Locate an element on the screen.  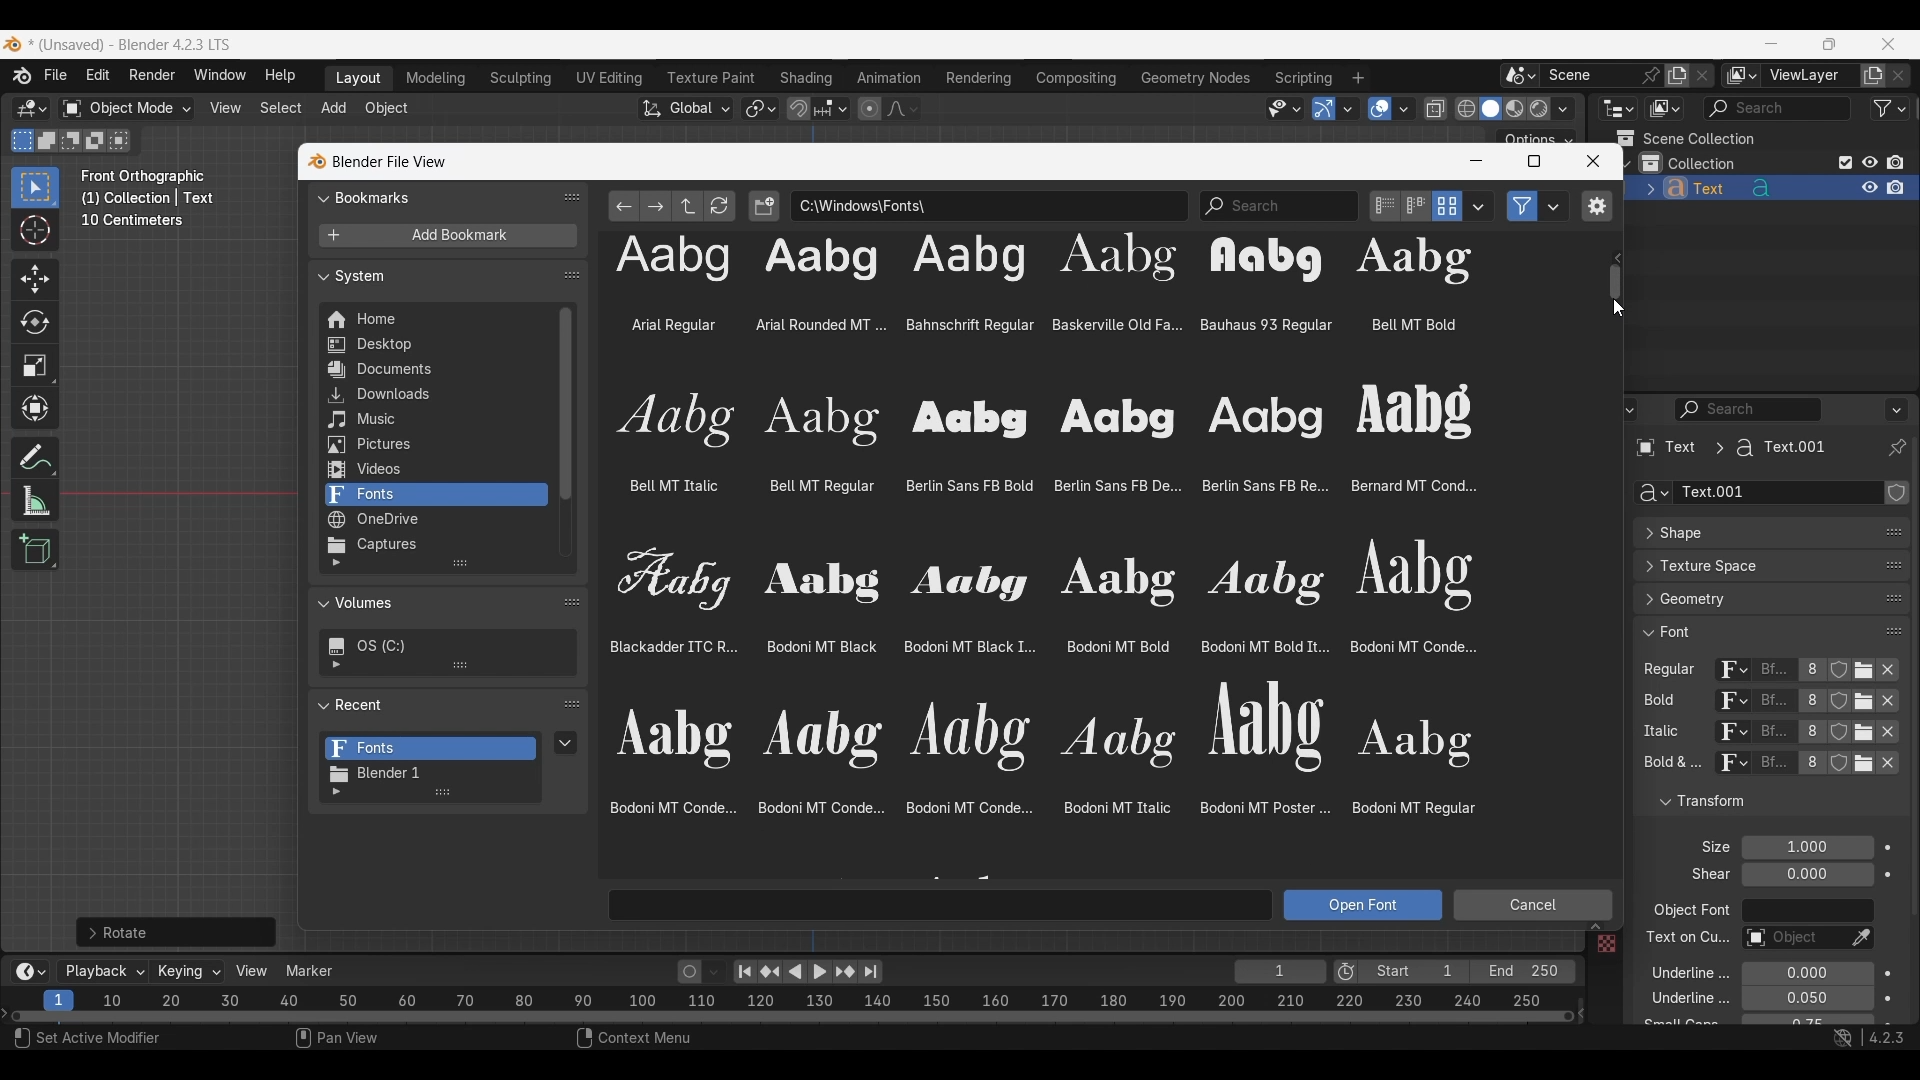
Transform pivot point is located at coordinates (760, 109).